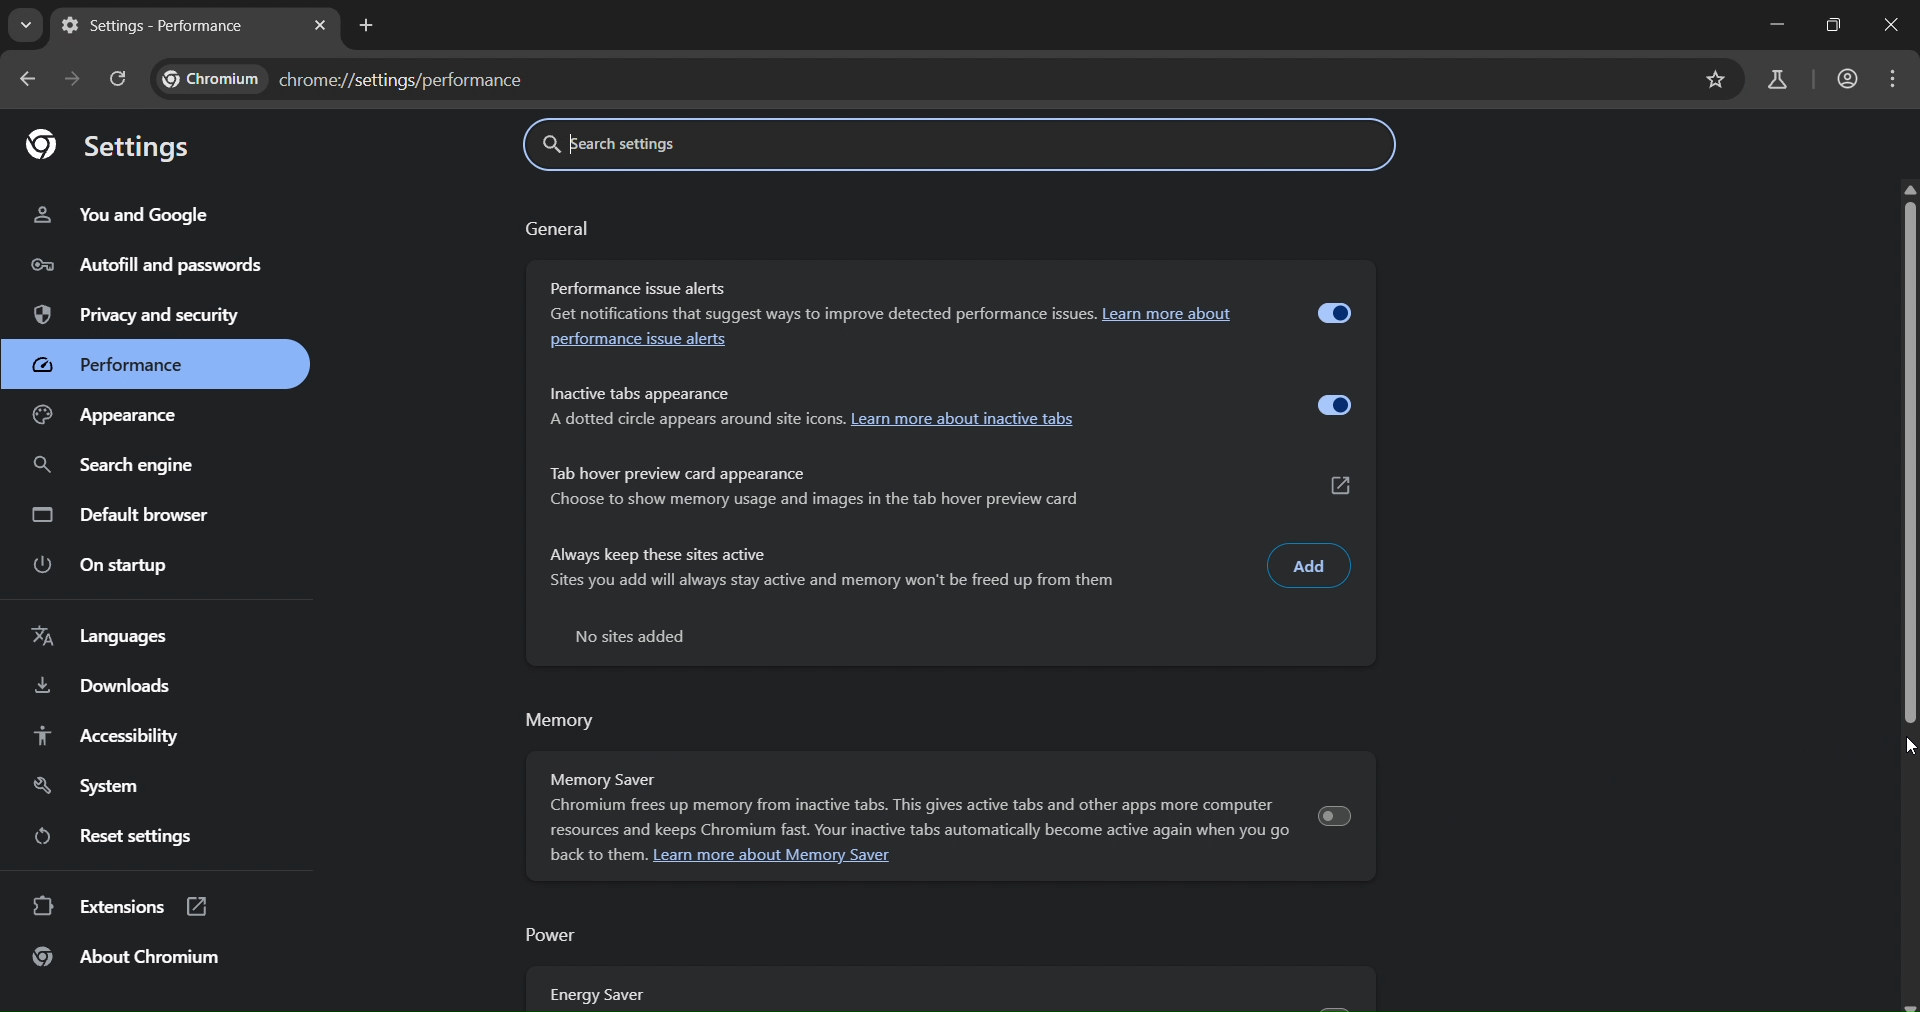 The width and height of the screenshot is (1920, 1012). What do you see at coordinates (672, 145) in the screenshot?
I see `search settings` at bounding box center [672, 145].